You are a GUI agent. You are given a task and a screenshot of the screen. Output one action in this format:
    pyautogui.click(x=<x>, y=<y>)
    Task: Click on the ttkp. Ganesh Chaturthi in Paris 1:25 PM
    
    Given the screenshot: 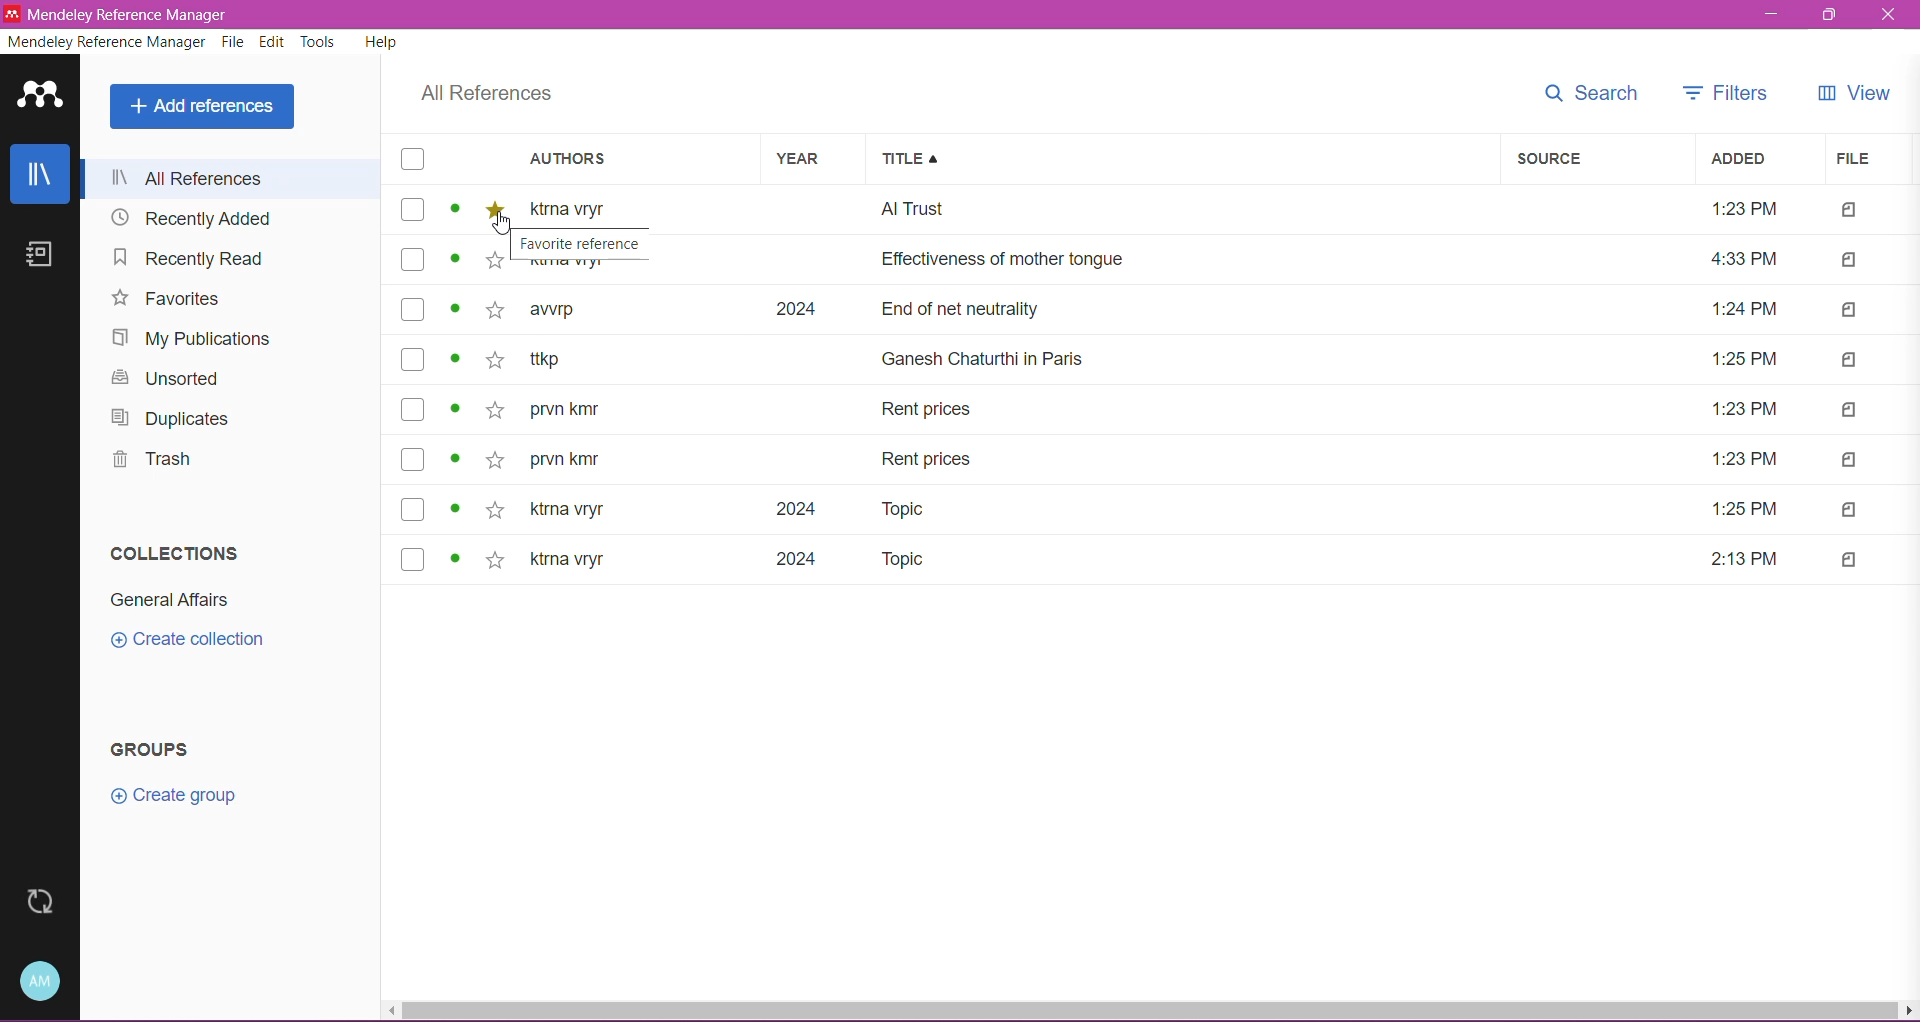 What is the action you would take?
    pyautogui.click(x=1157, y=359)
    